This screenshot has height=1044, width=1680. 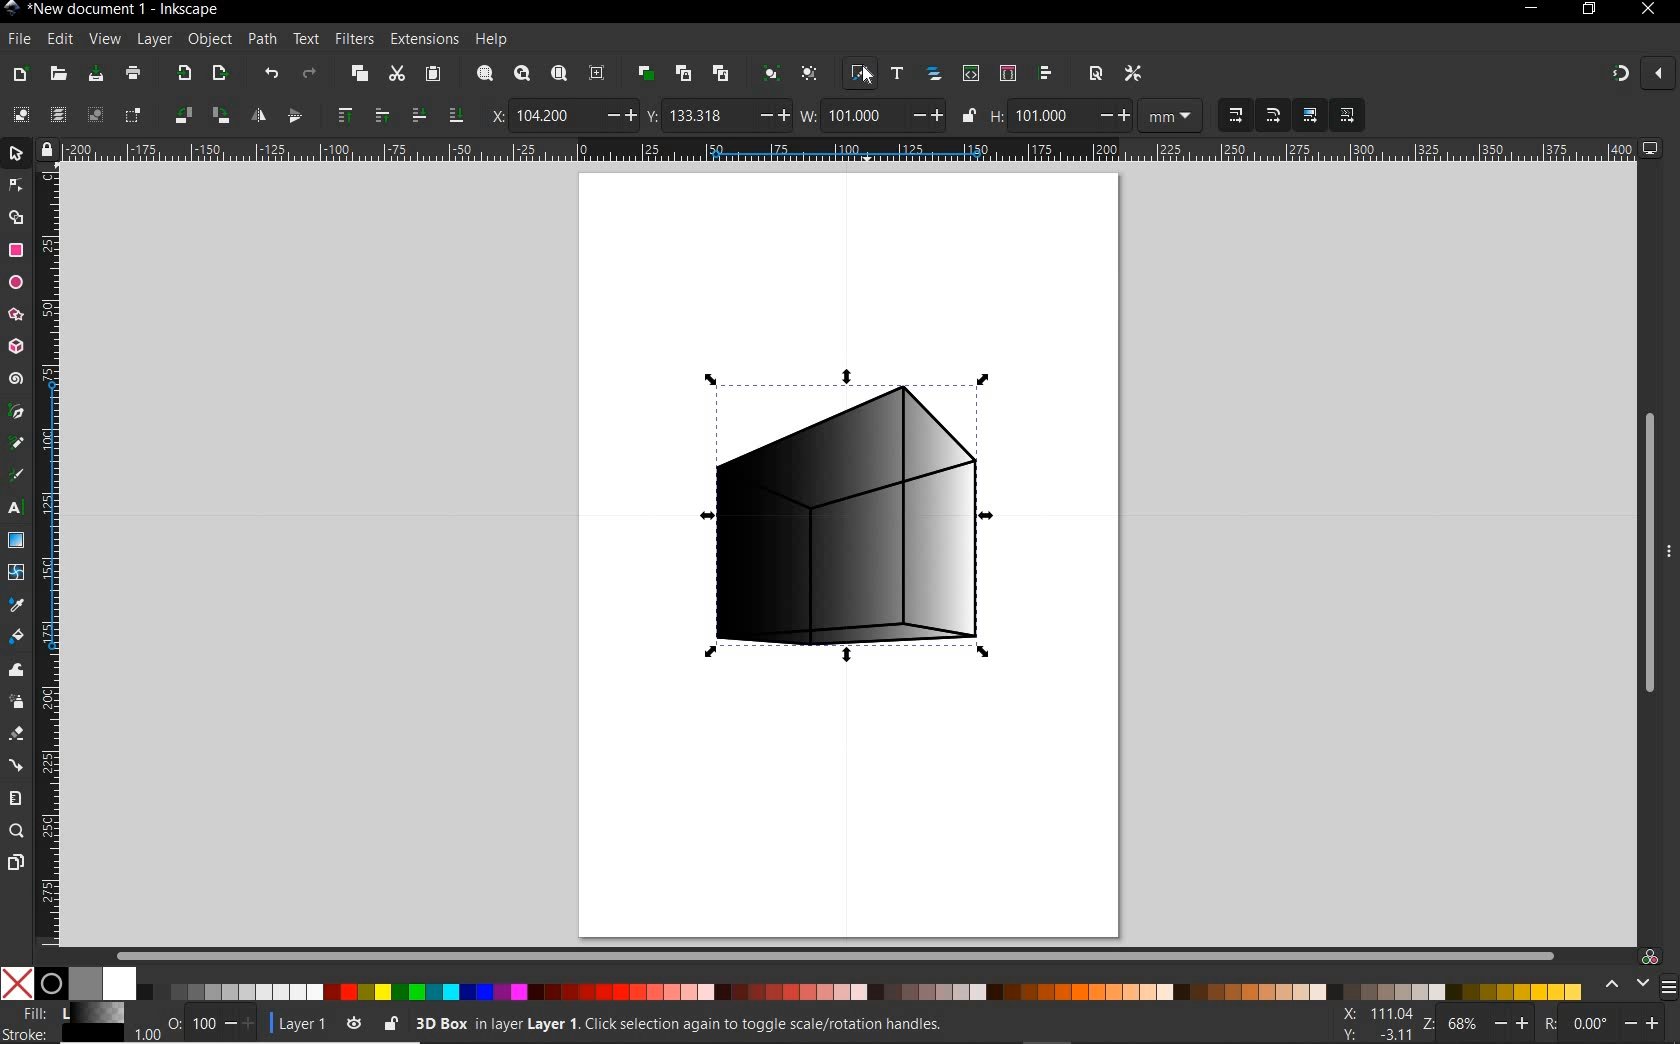 What do you see at coordinates (16, 477) in the screenshot?
I see `CALLIGRAPHY TOOL` at bounding box center [16, 477].